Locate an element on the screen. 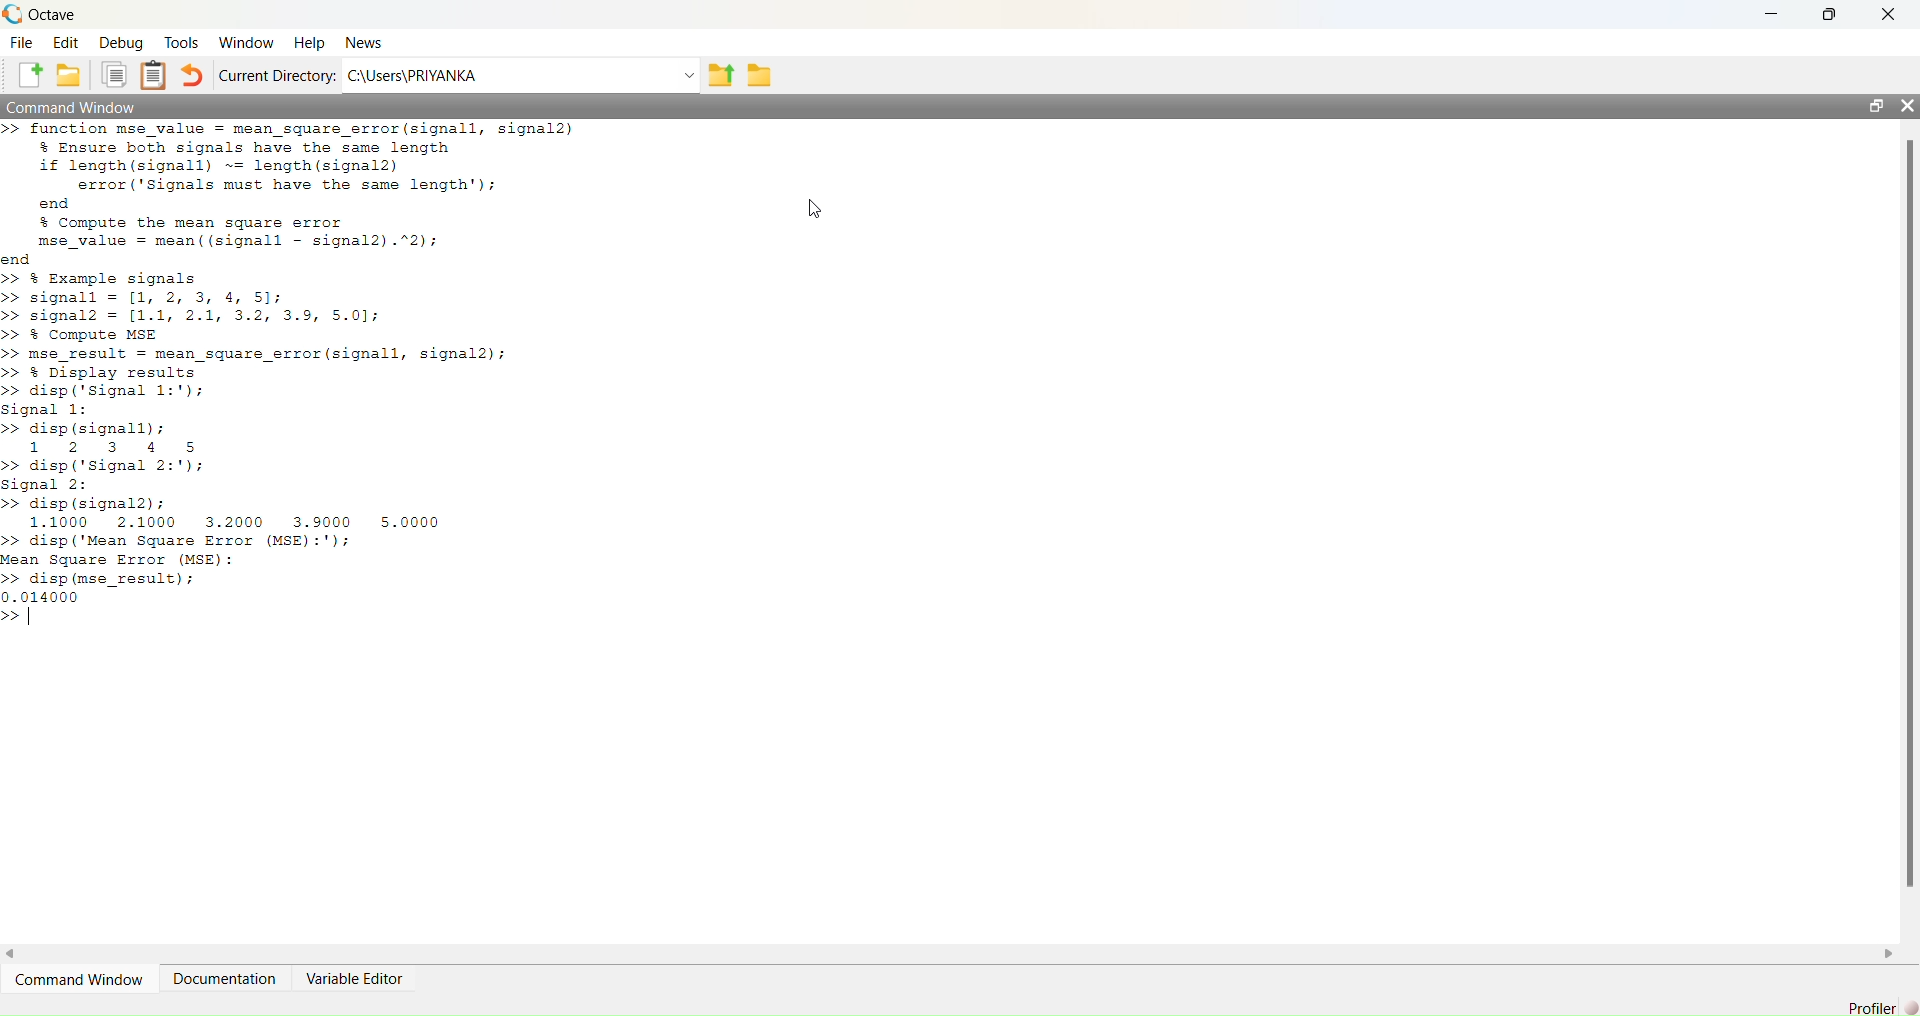 This screenshot has height=1016, width=1920. help is located at coordinates (309, 44).